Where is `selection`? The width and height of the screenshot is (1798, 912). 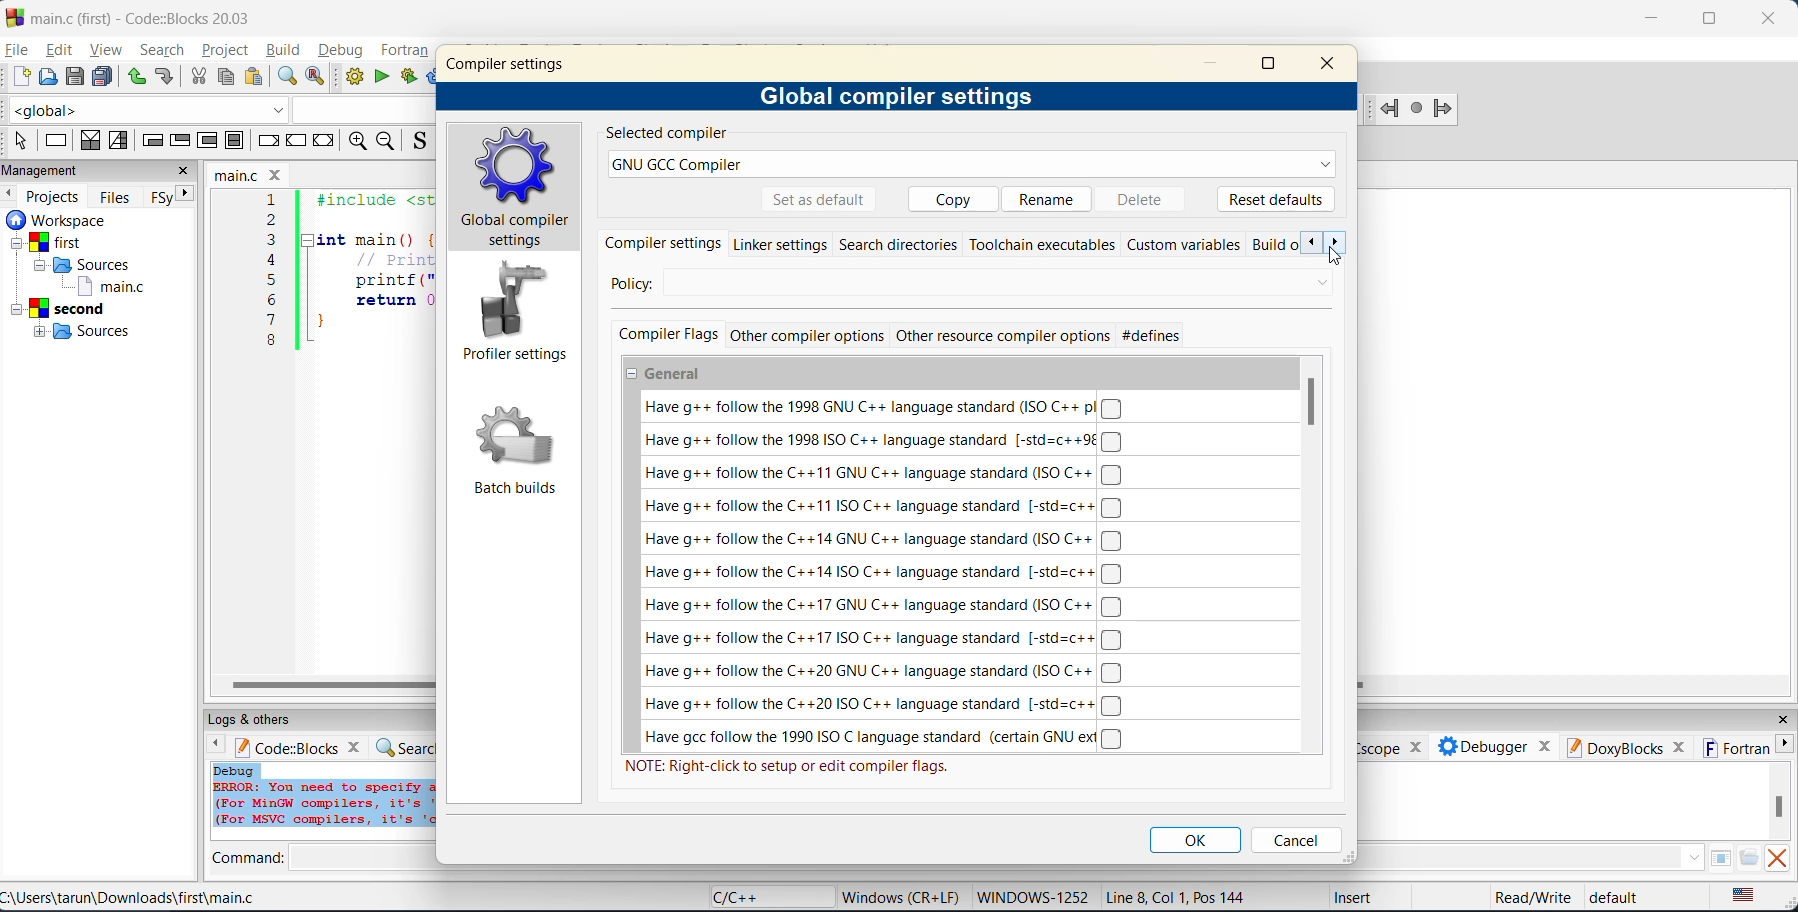 selection is located at coordinates (123, 142).